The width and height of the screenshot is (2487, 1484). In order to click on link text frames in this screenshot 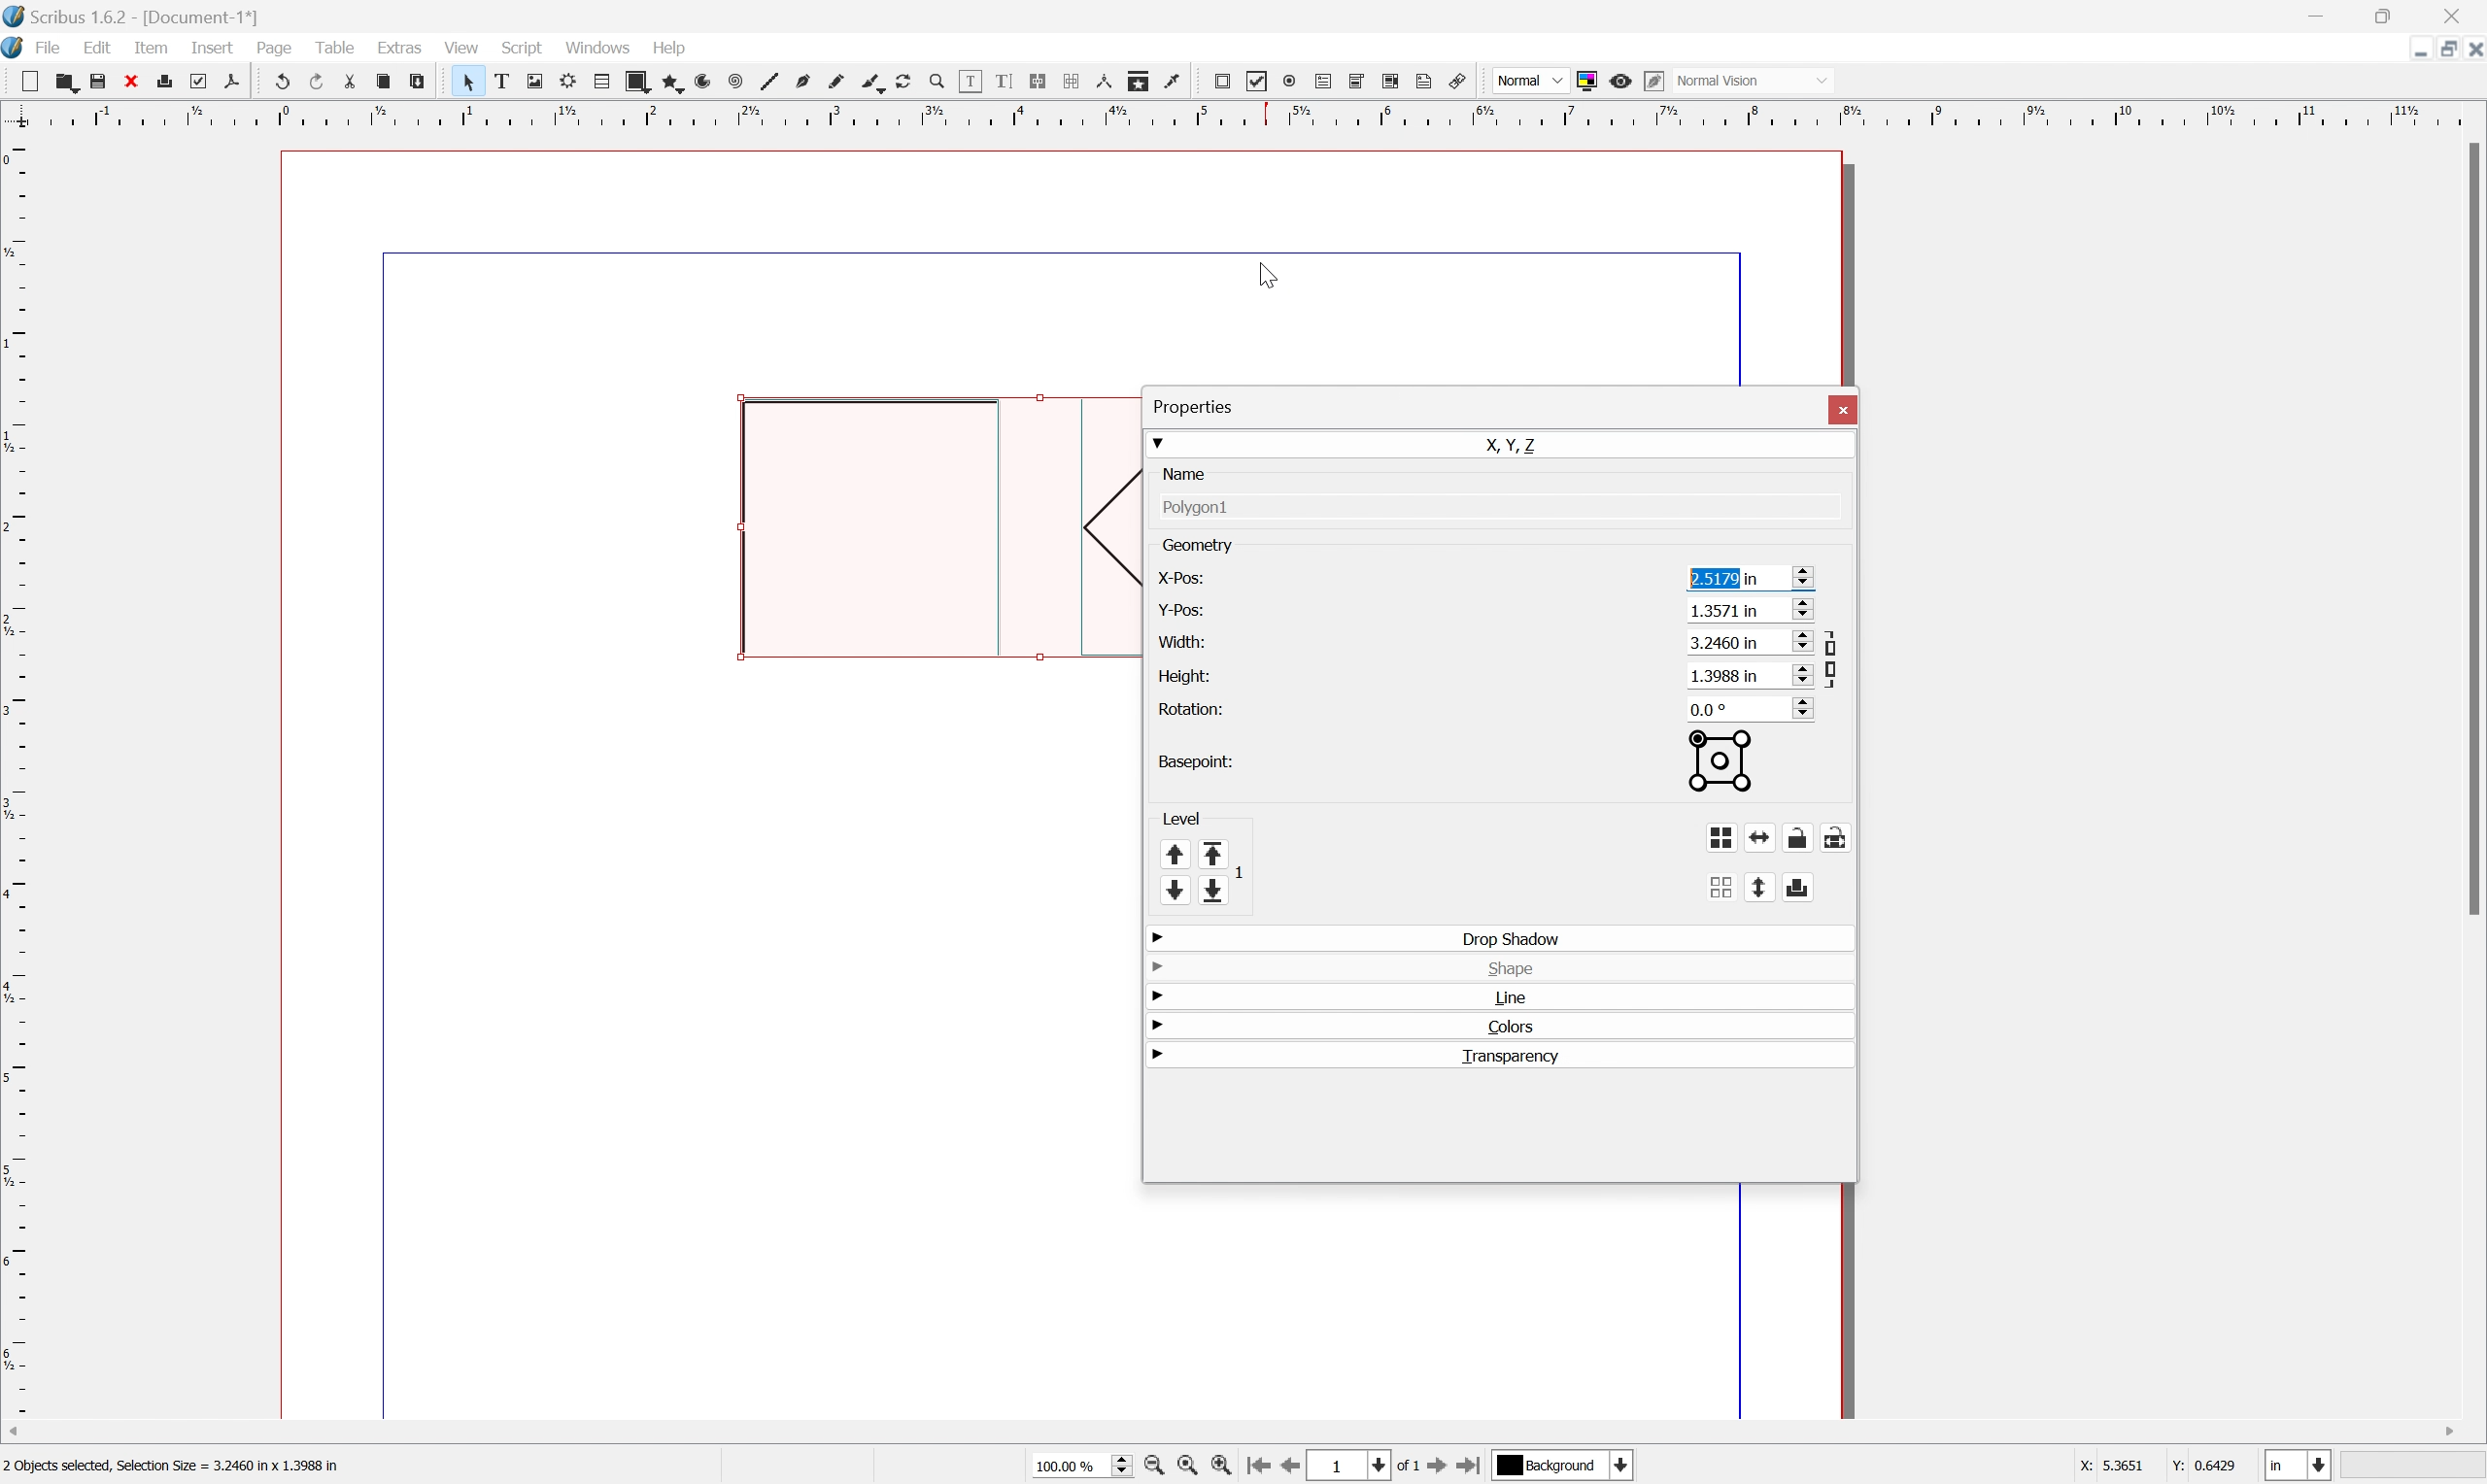, I will do `click(1037, 81)`.